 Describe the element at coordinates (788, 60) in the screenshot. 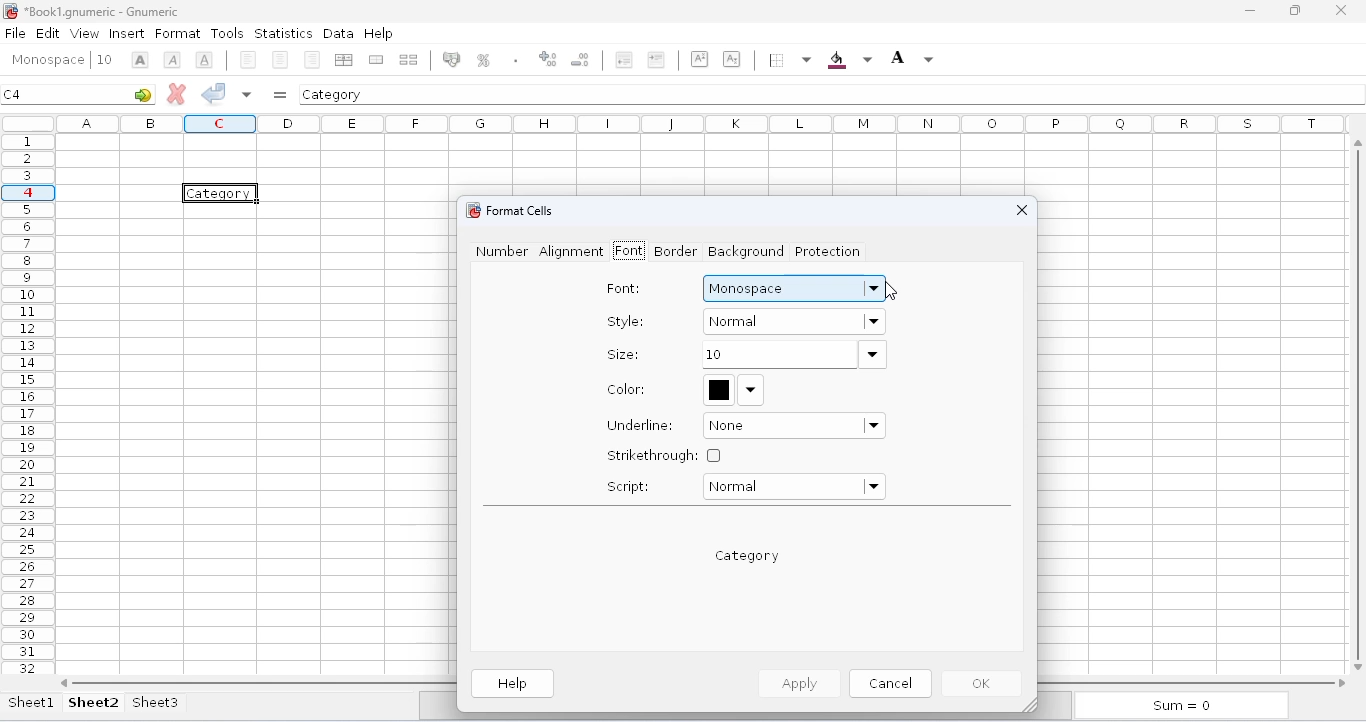

I see `borders` at that location.